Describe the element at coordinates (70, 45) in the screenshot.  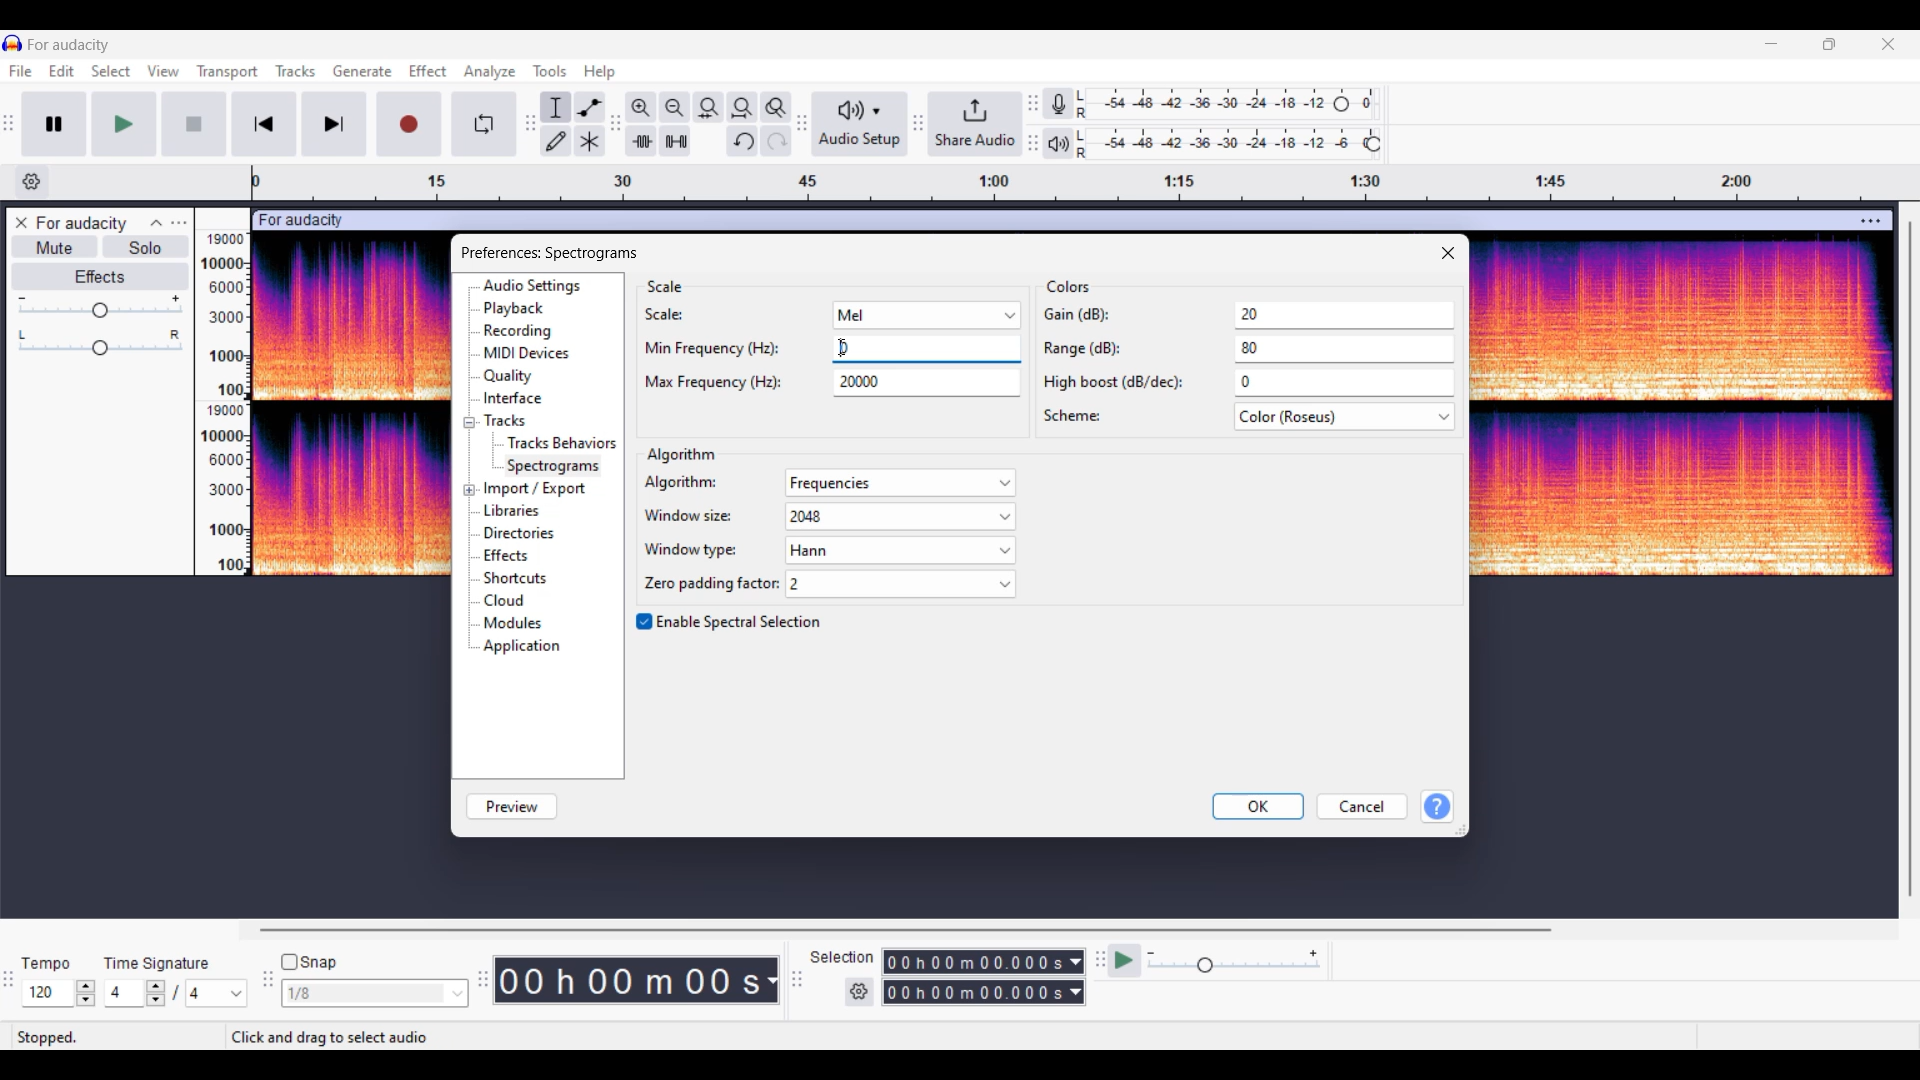
I see `Project name` at that location.